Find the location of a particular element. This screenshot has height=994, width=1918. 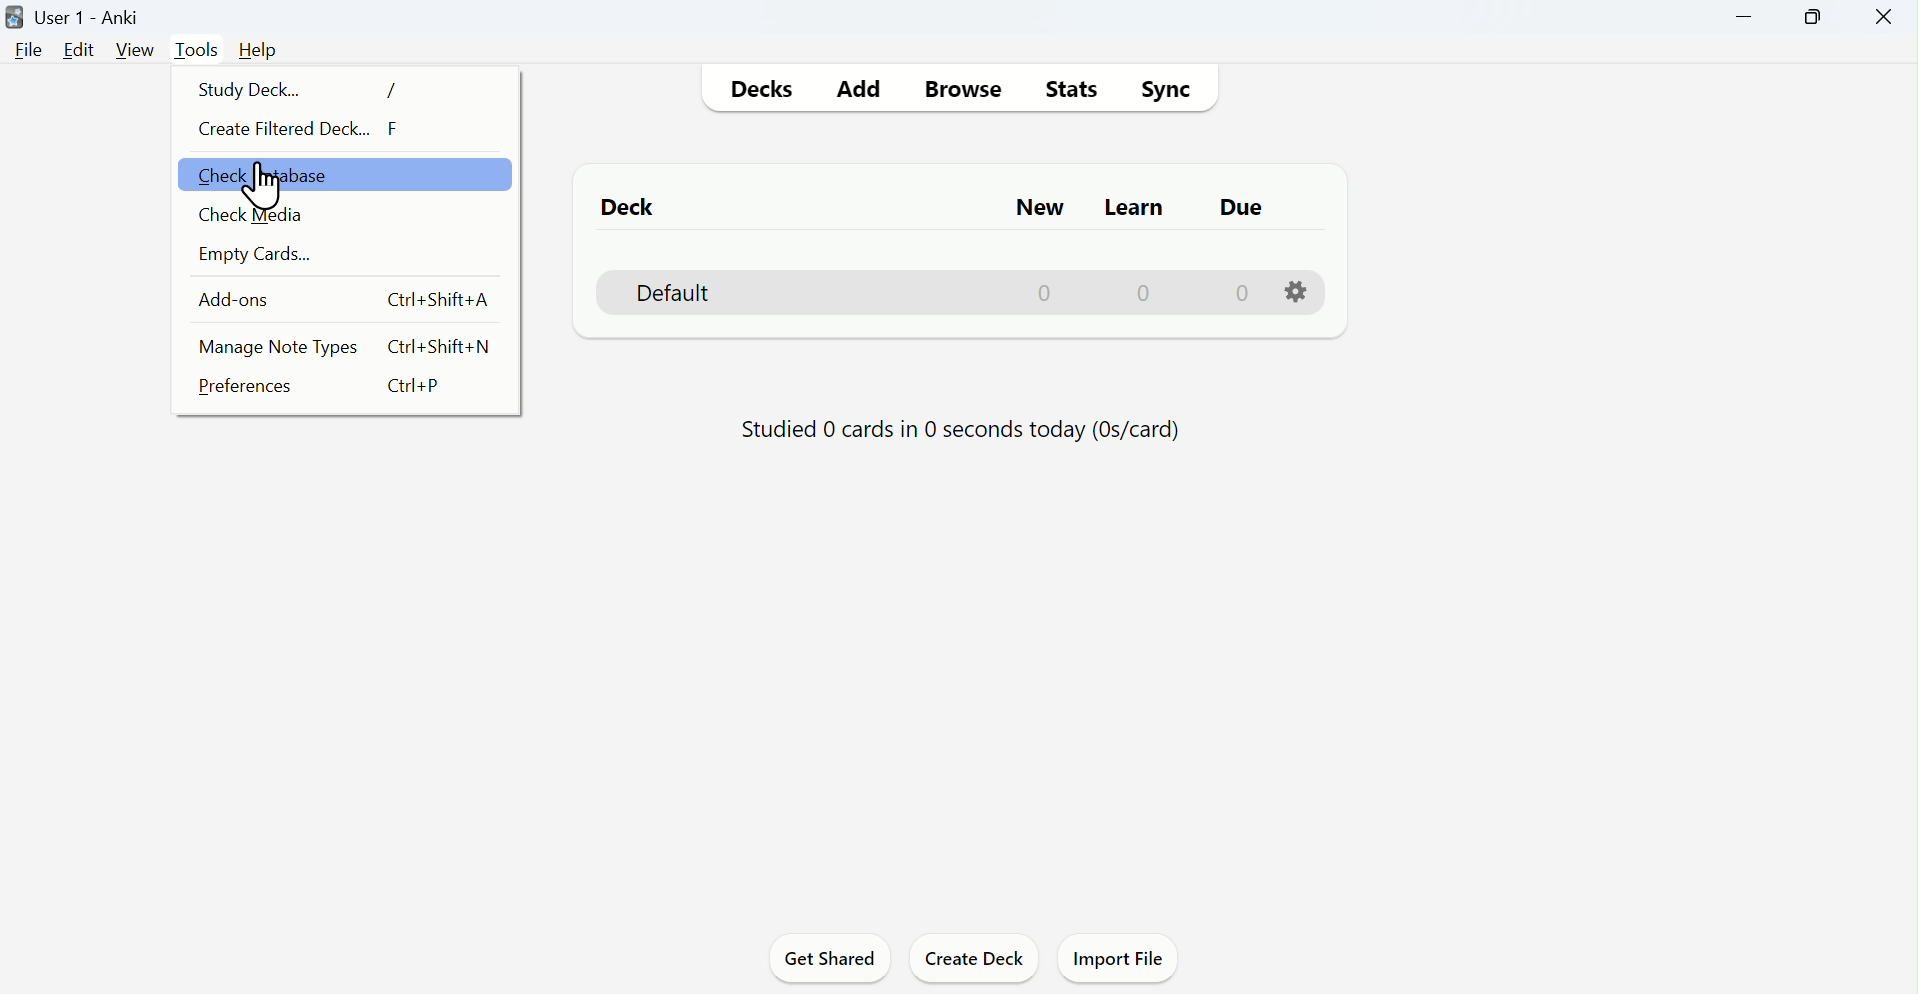

Close is located at coordinates (1879, 21).